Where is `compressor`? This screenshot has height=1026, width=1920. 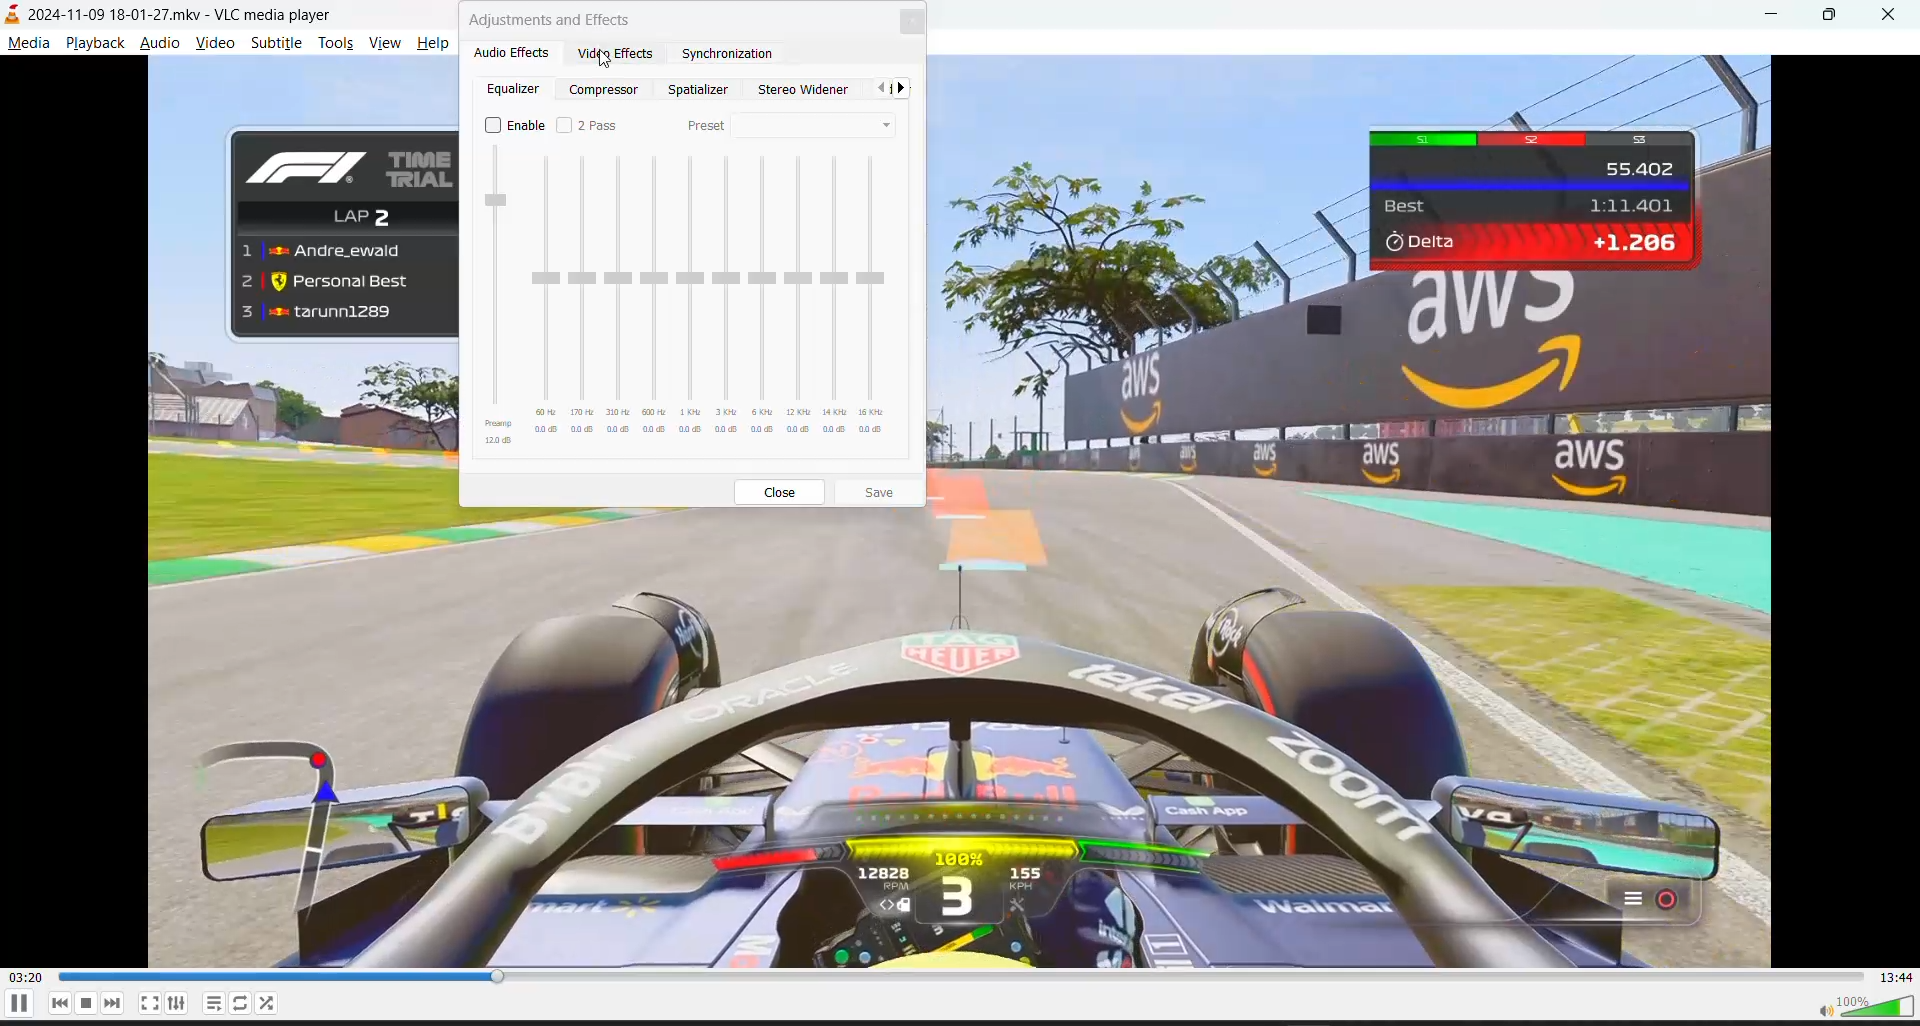
compressor is located at coordinates (606, 91).